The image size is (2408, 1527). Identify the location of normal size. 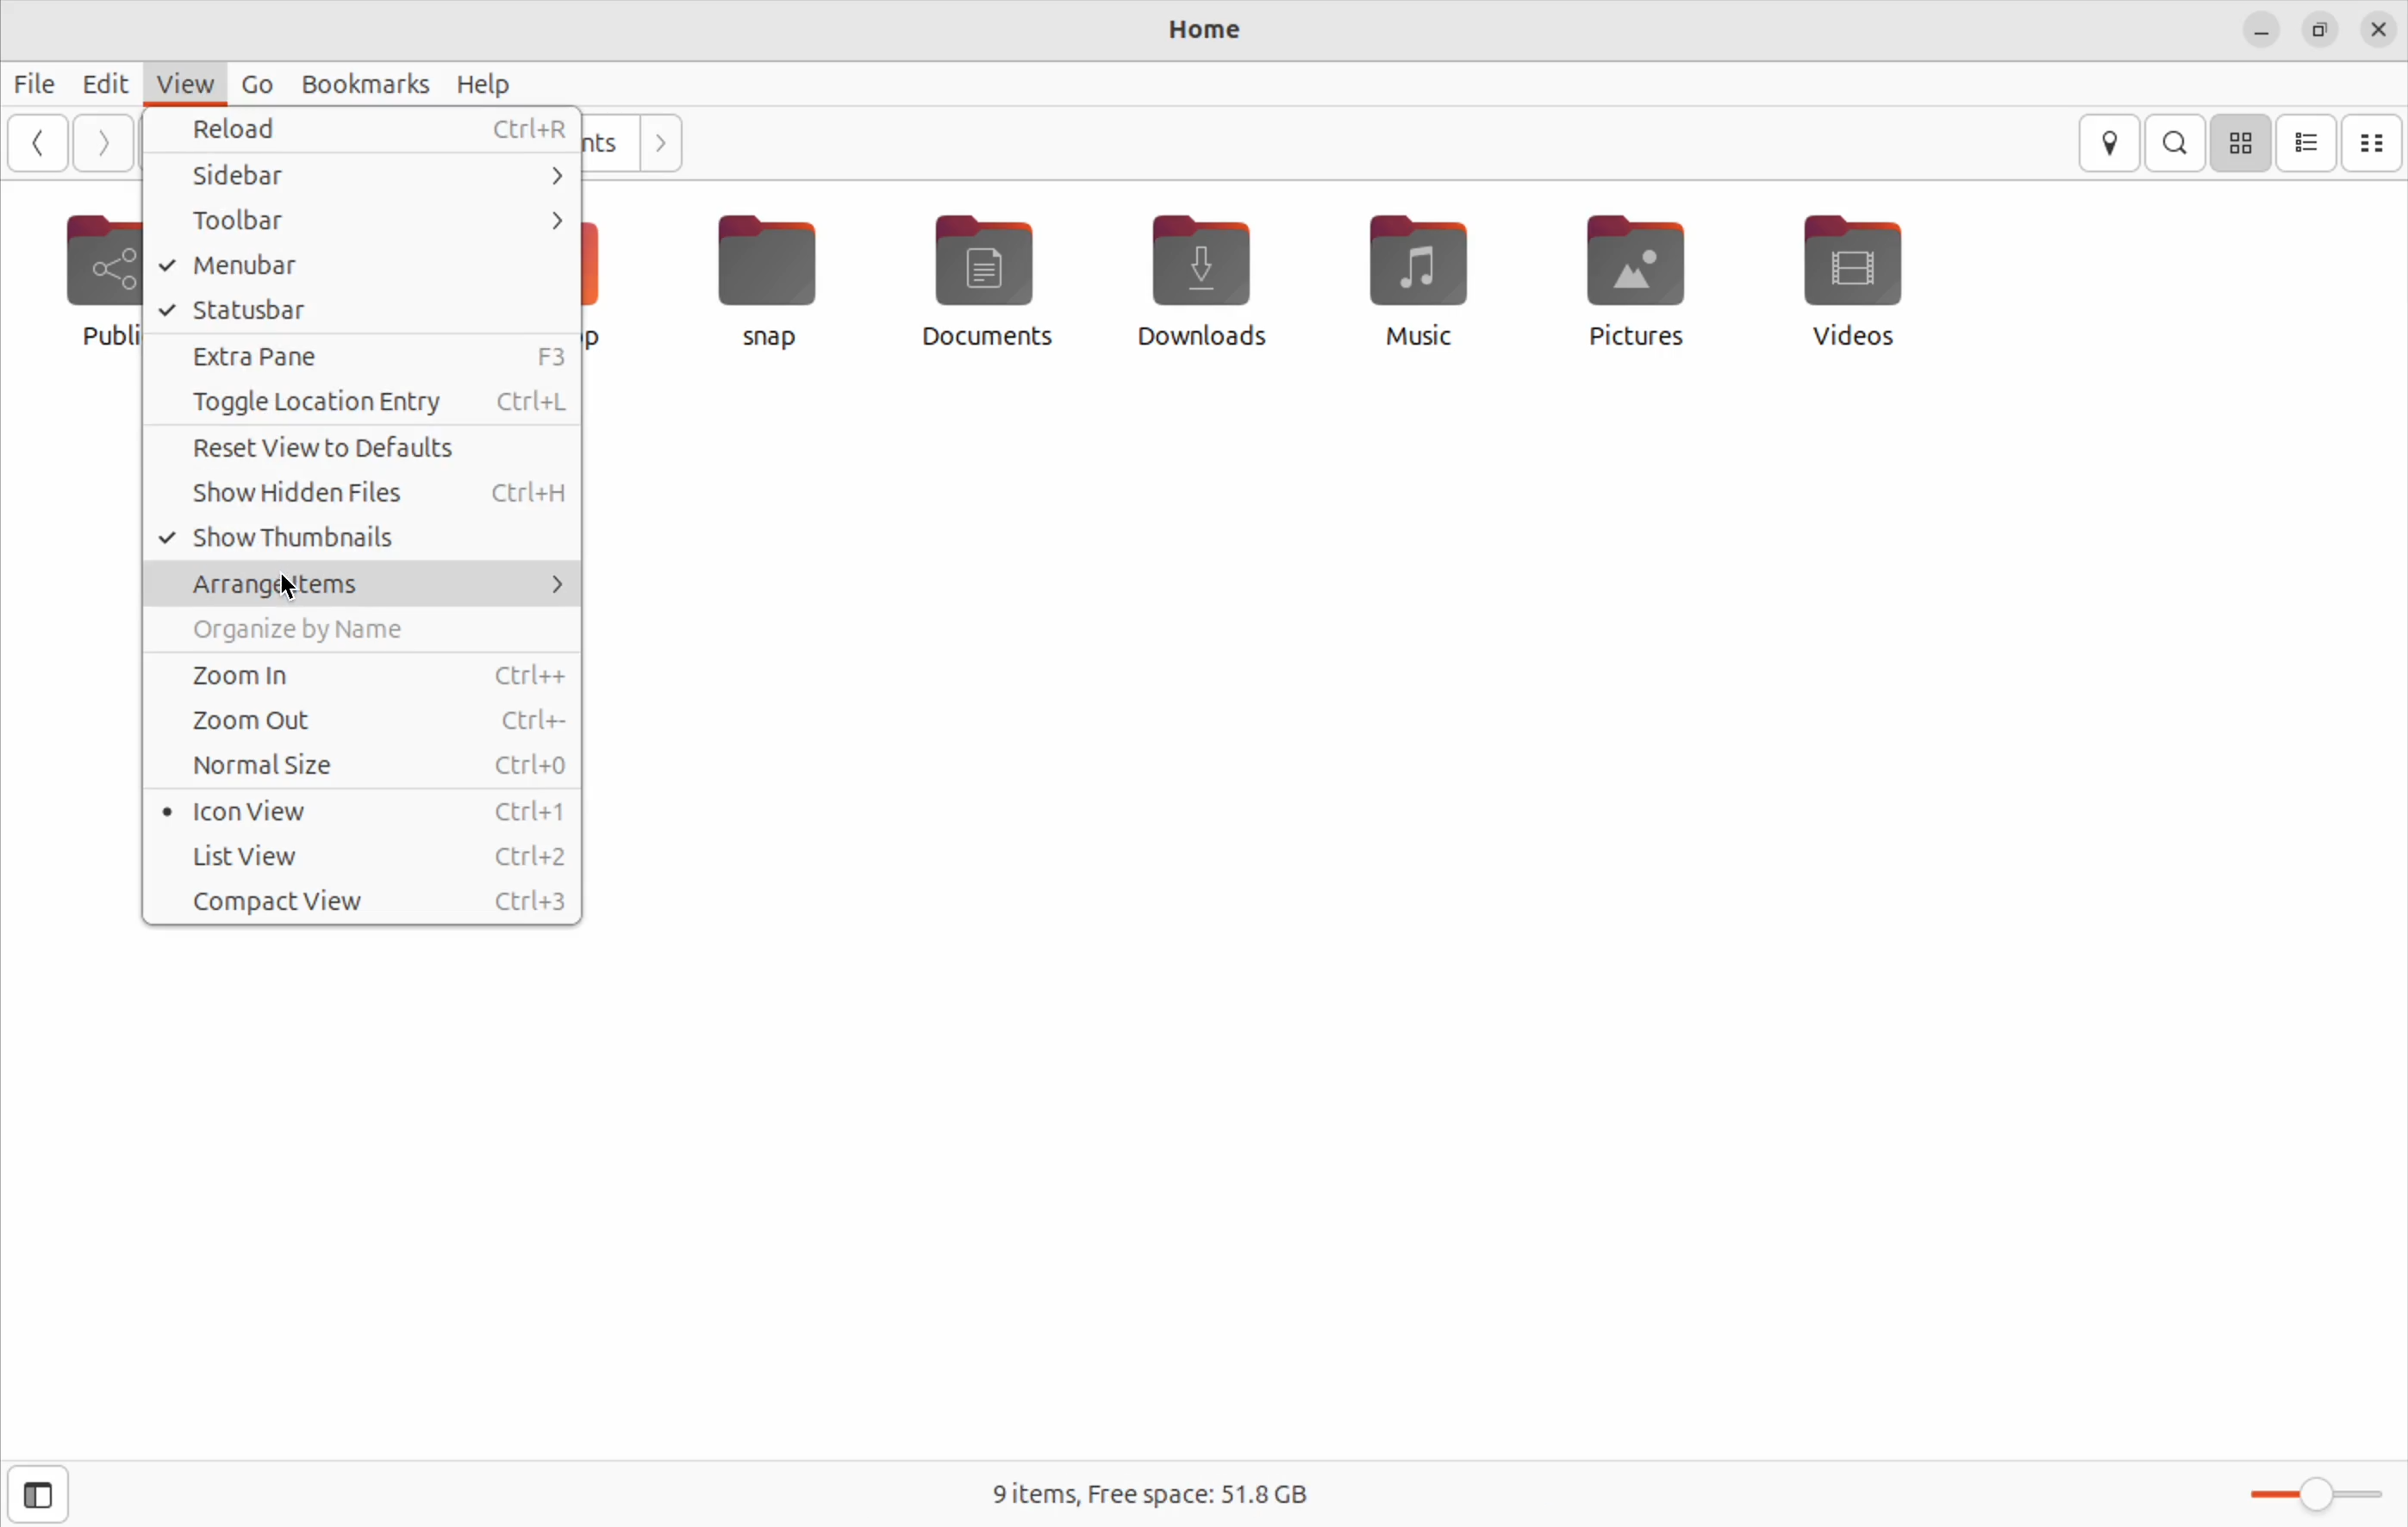
(366, 765).